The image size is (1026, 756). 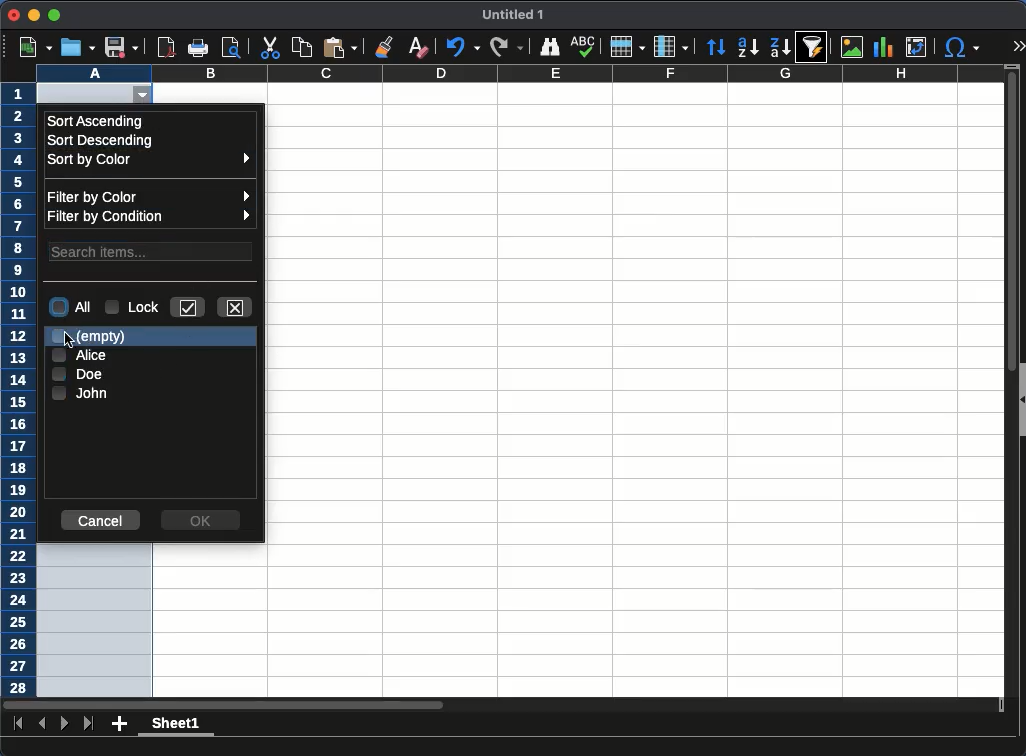 I want to click on column, so click(x=671, y=45).